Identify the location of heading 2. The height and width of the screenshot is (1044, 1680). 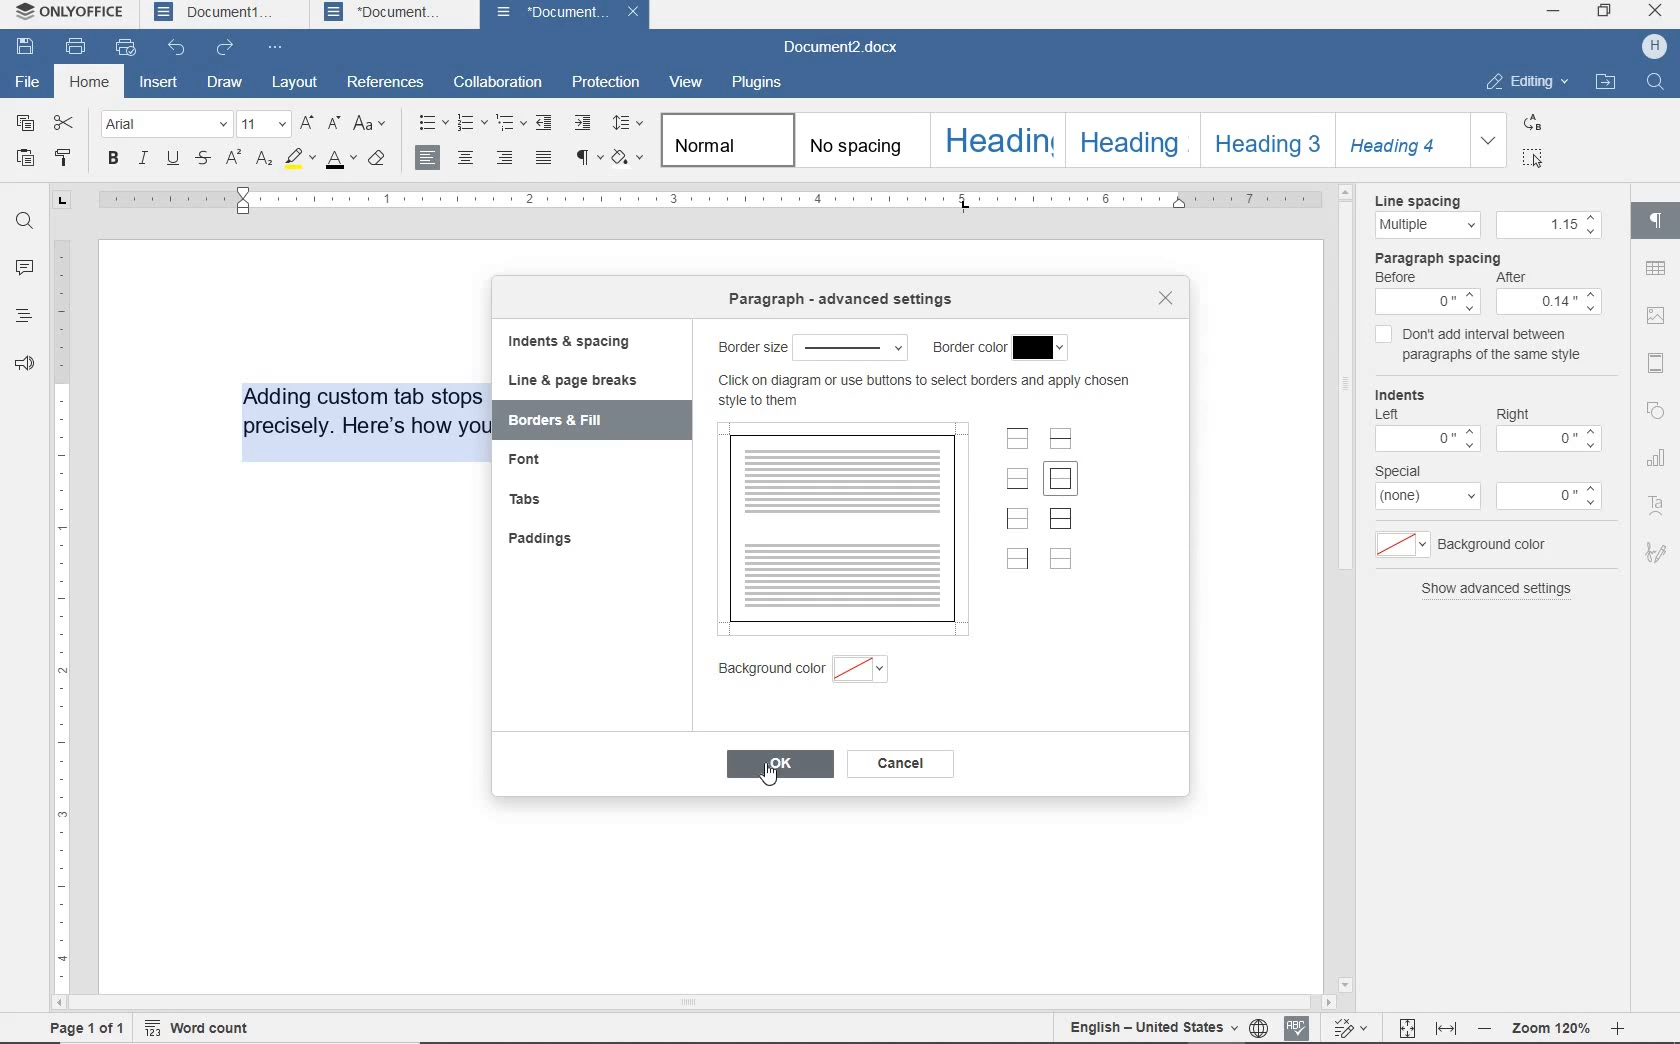
(1130, 141).